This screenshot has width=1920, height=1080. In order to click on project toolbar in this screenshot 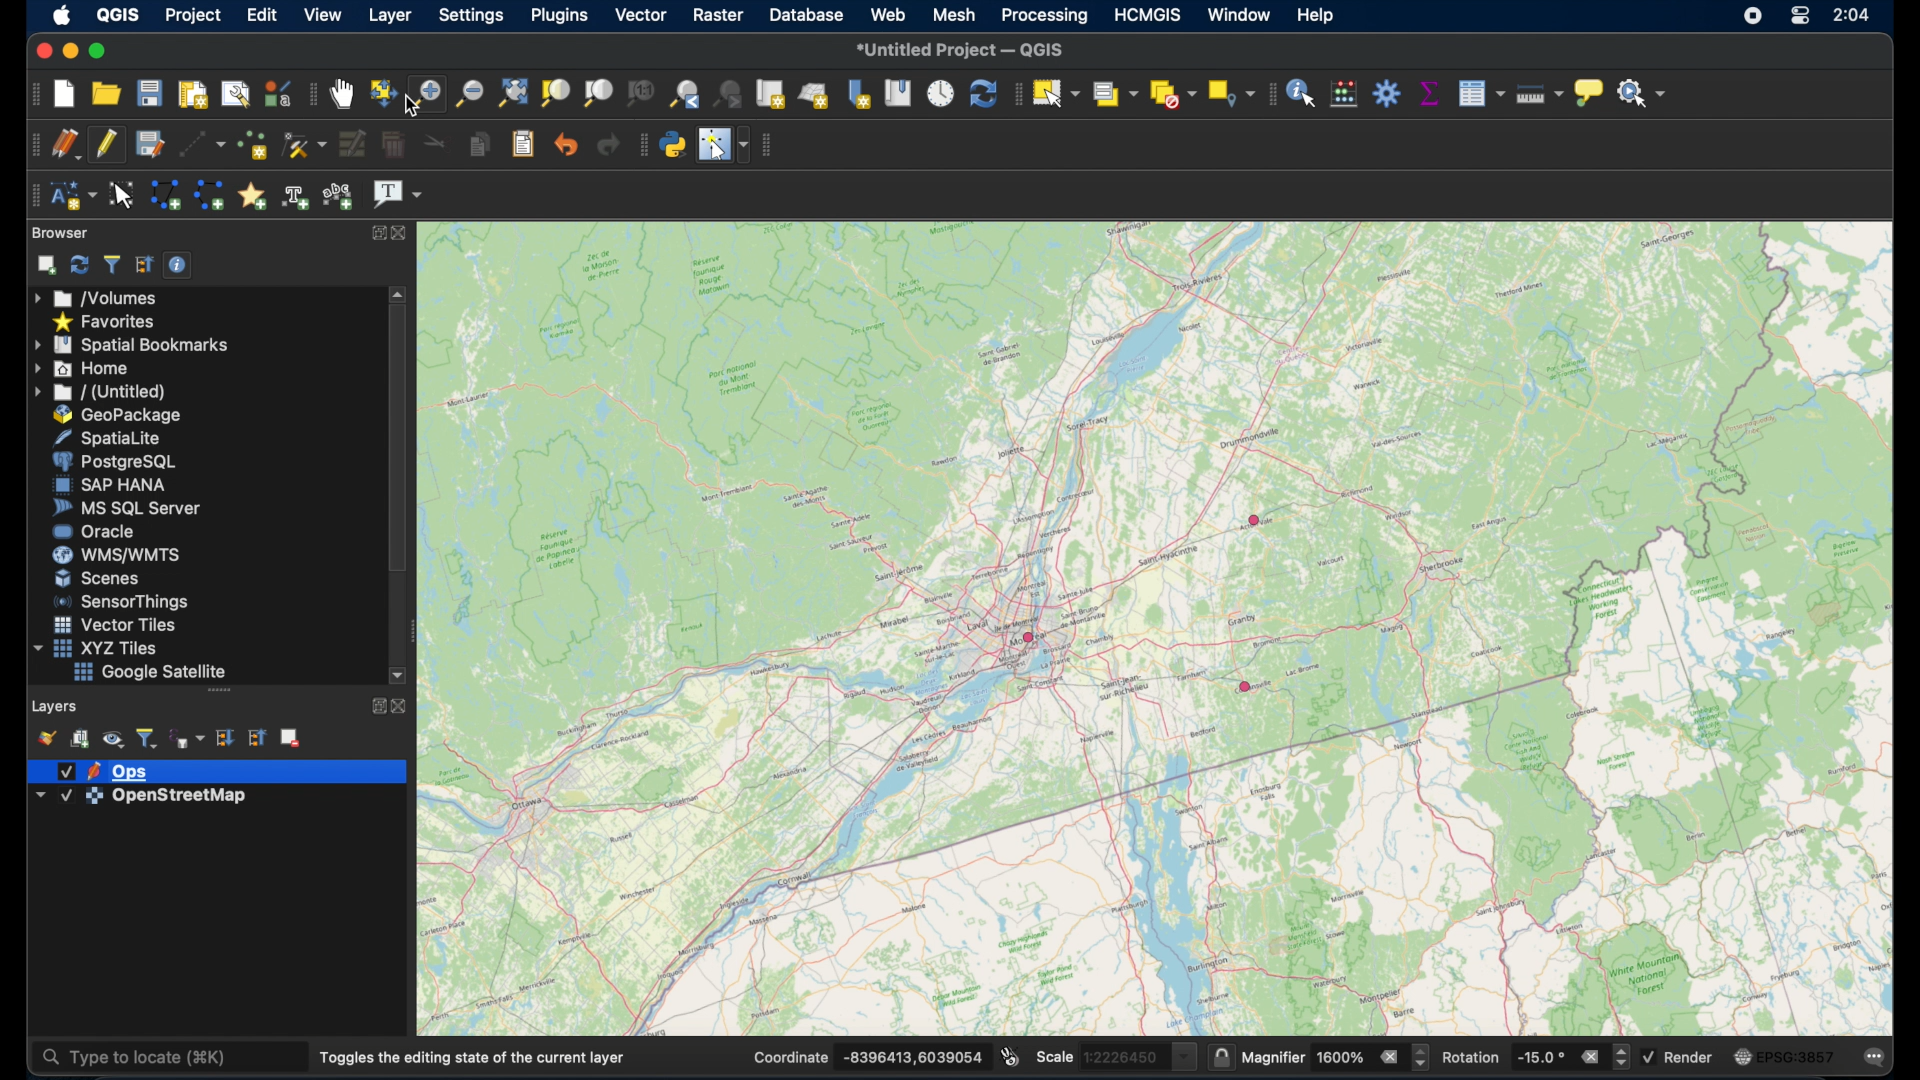, I will do `click(31, 96)`.